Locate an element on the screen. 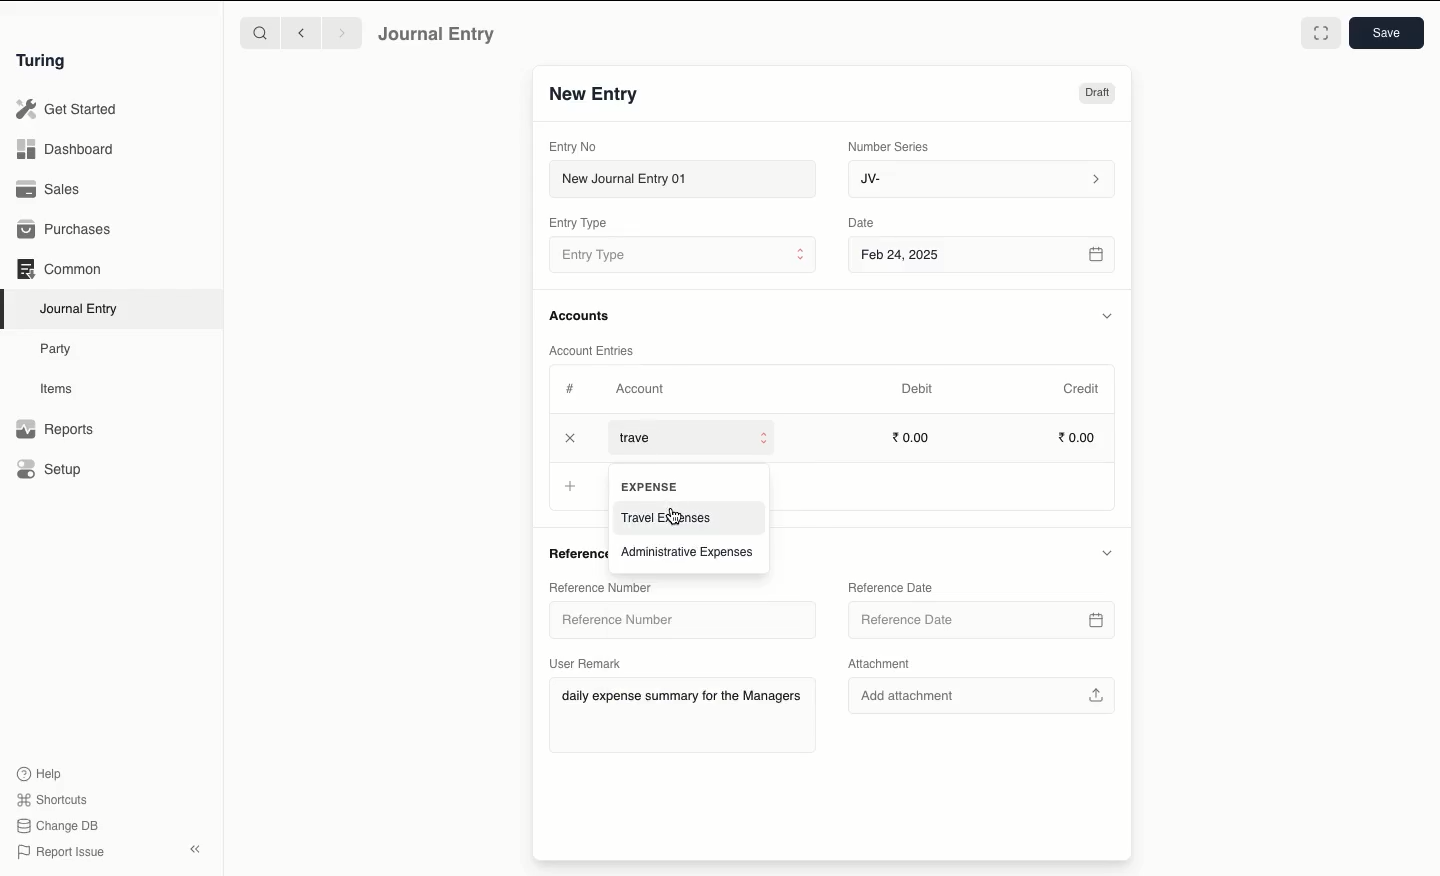 The width and height of the screenshot is (1440, 876). Date is located at coordinates (864, 222).